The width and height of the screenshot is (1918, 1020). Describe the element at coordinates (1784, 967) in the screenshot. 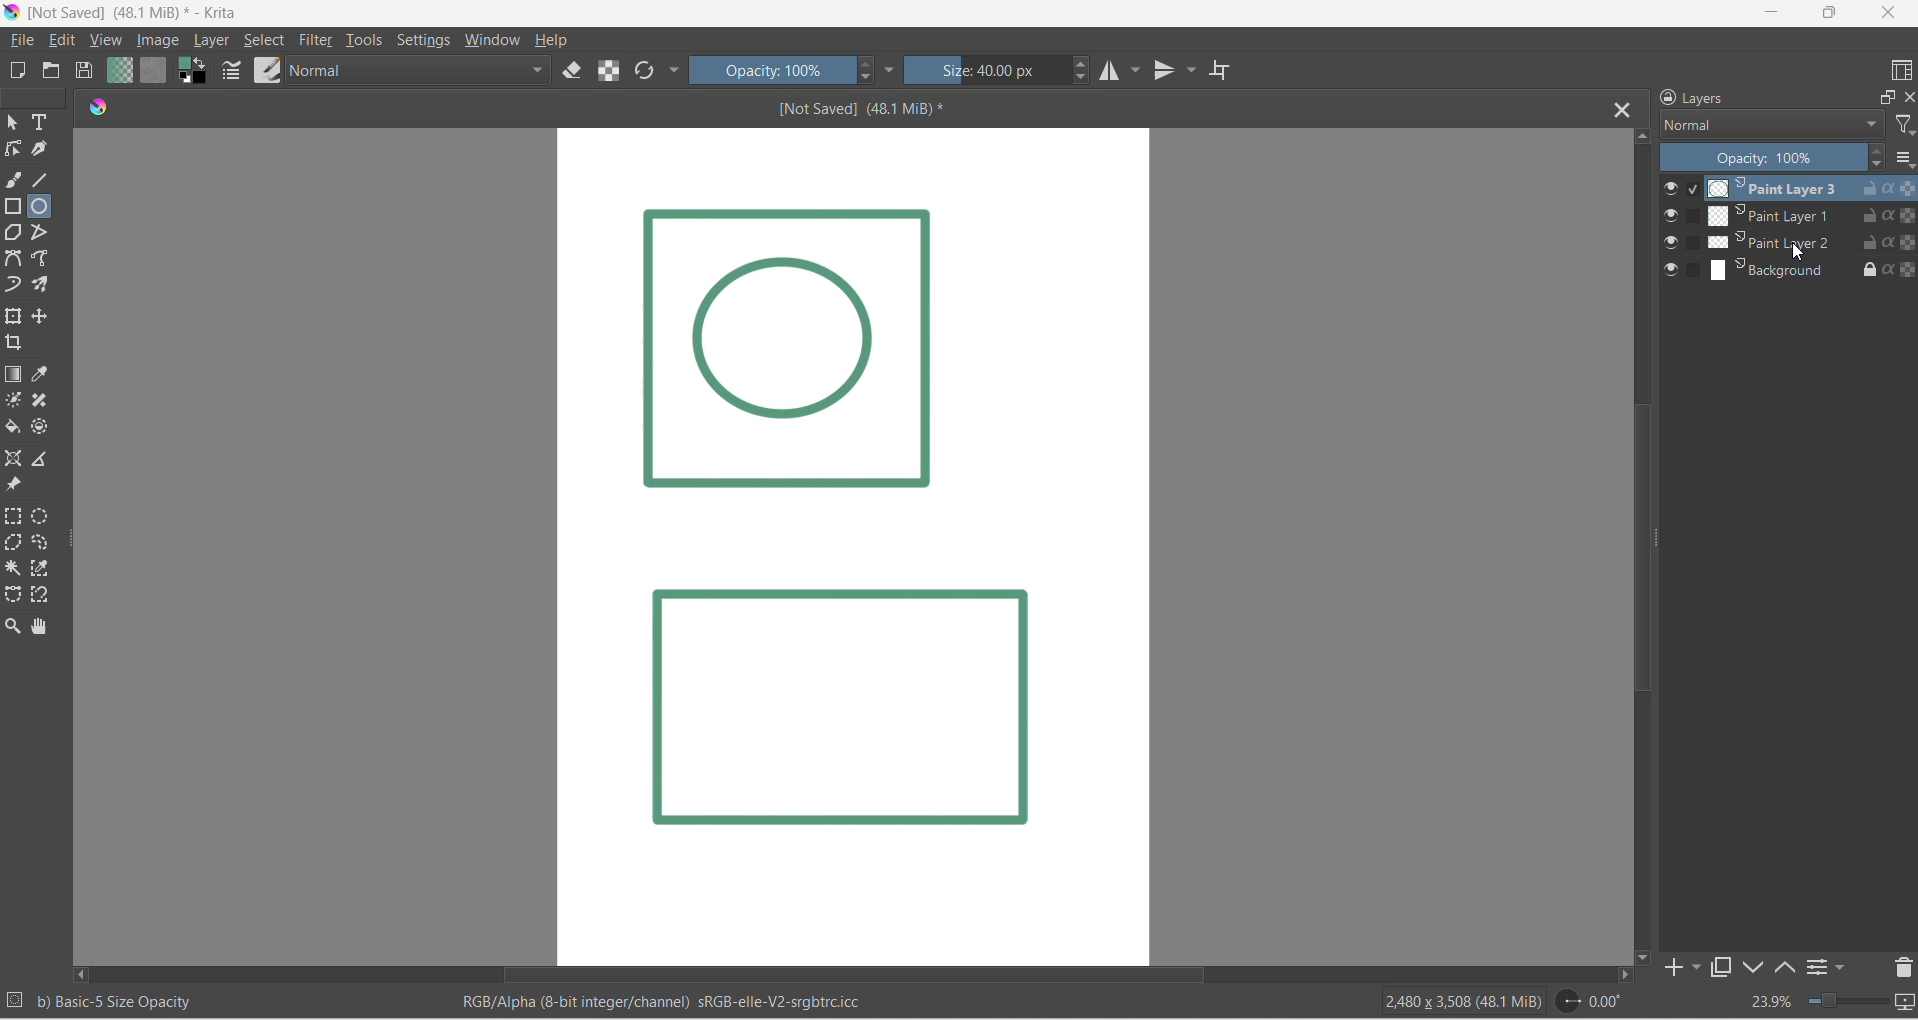

I see `move up` at that location.